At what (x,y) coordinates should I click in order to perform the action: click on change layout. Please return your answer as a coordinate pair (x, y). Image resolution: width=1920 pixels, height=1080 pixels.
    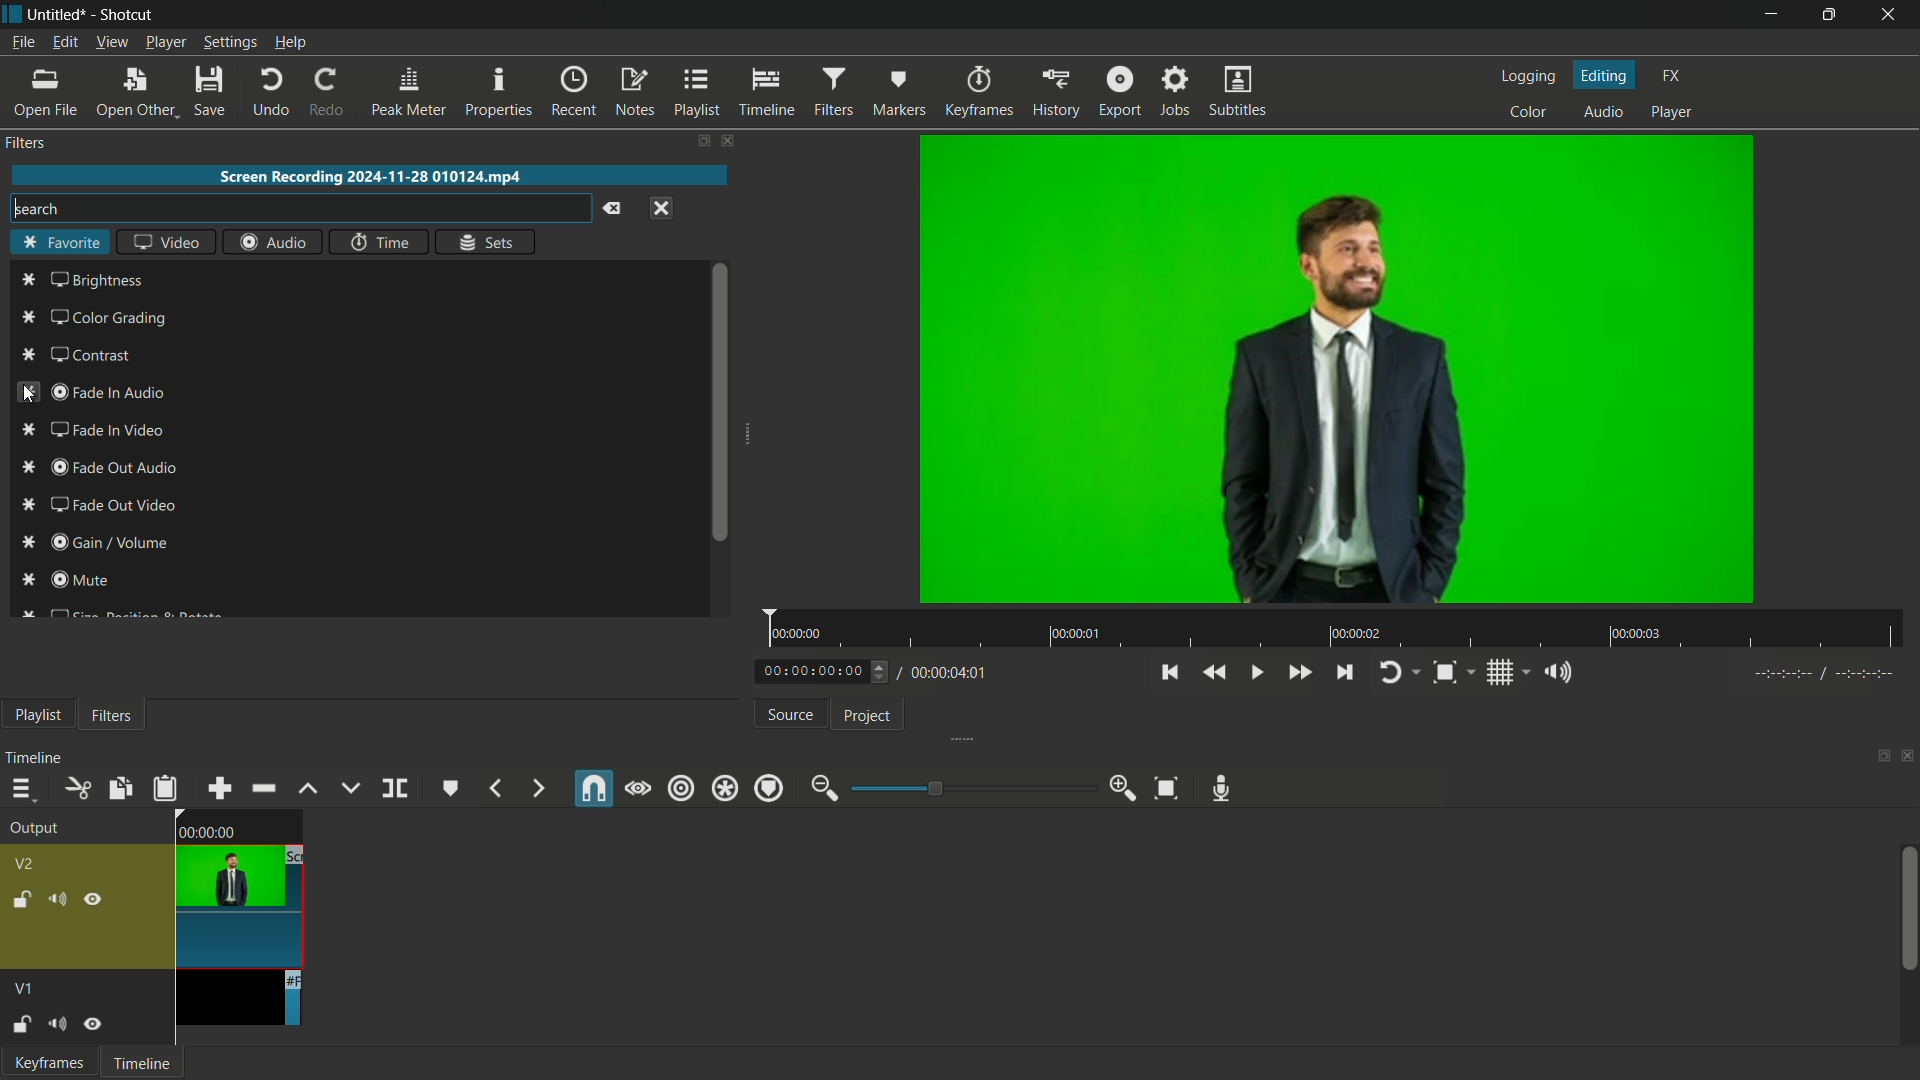
    Looking at the image, I should click on (1880, 756).